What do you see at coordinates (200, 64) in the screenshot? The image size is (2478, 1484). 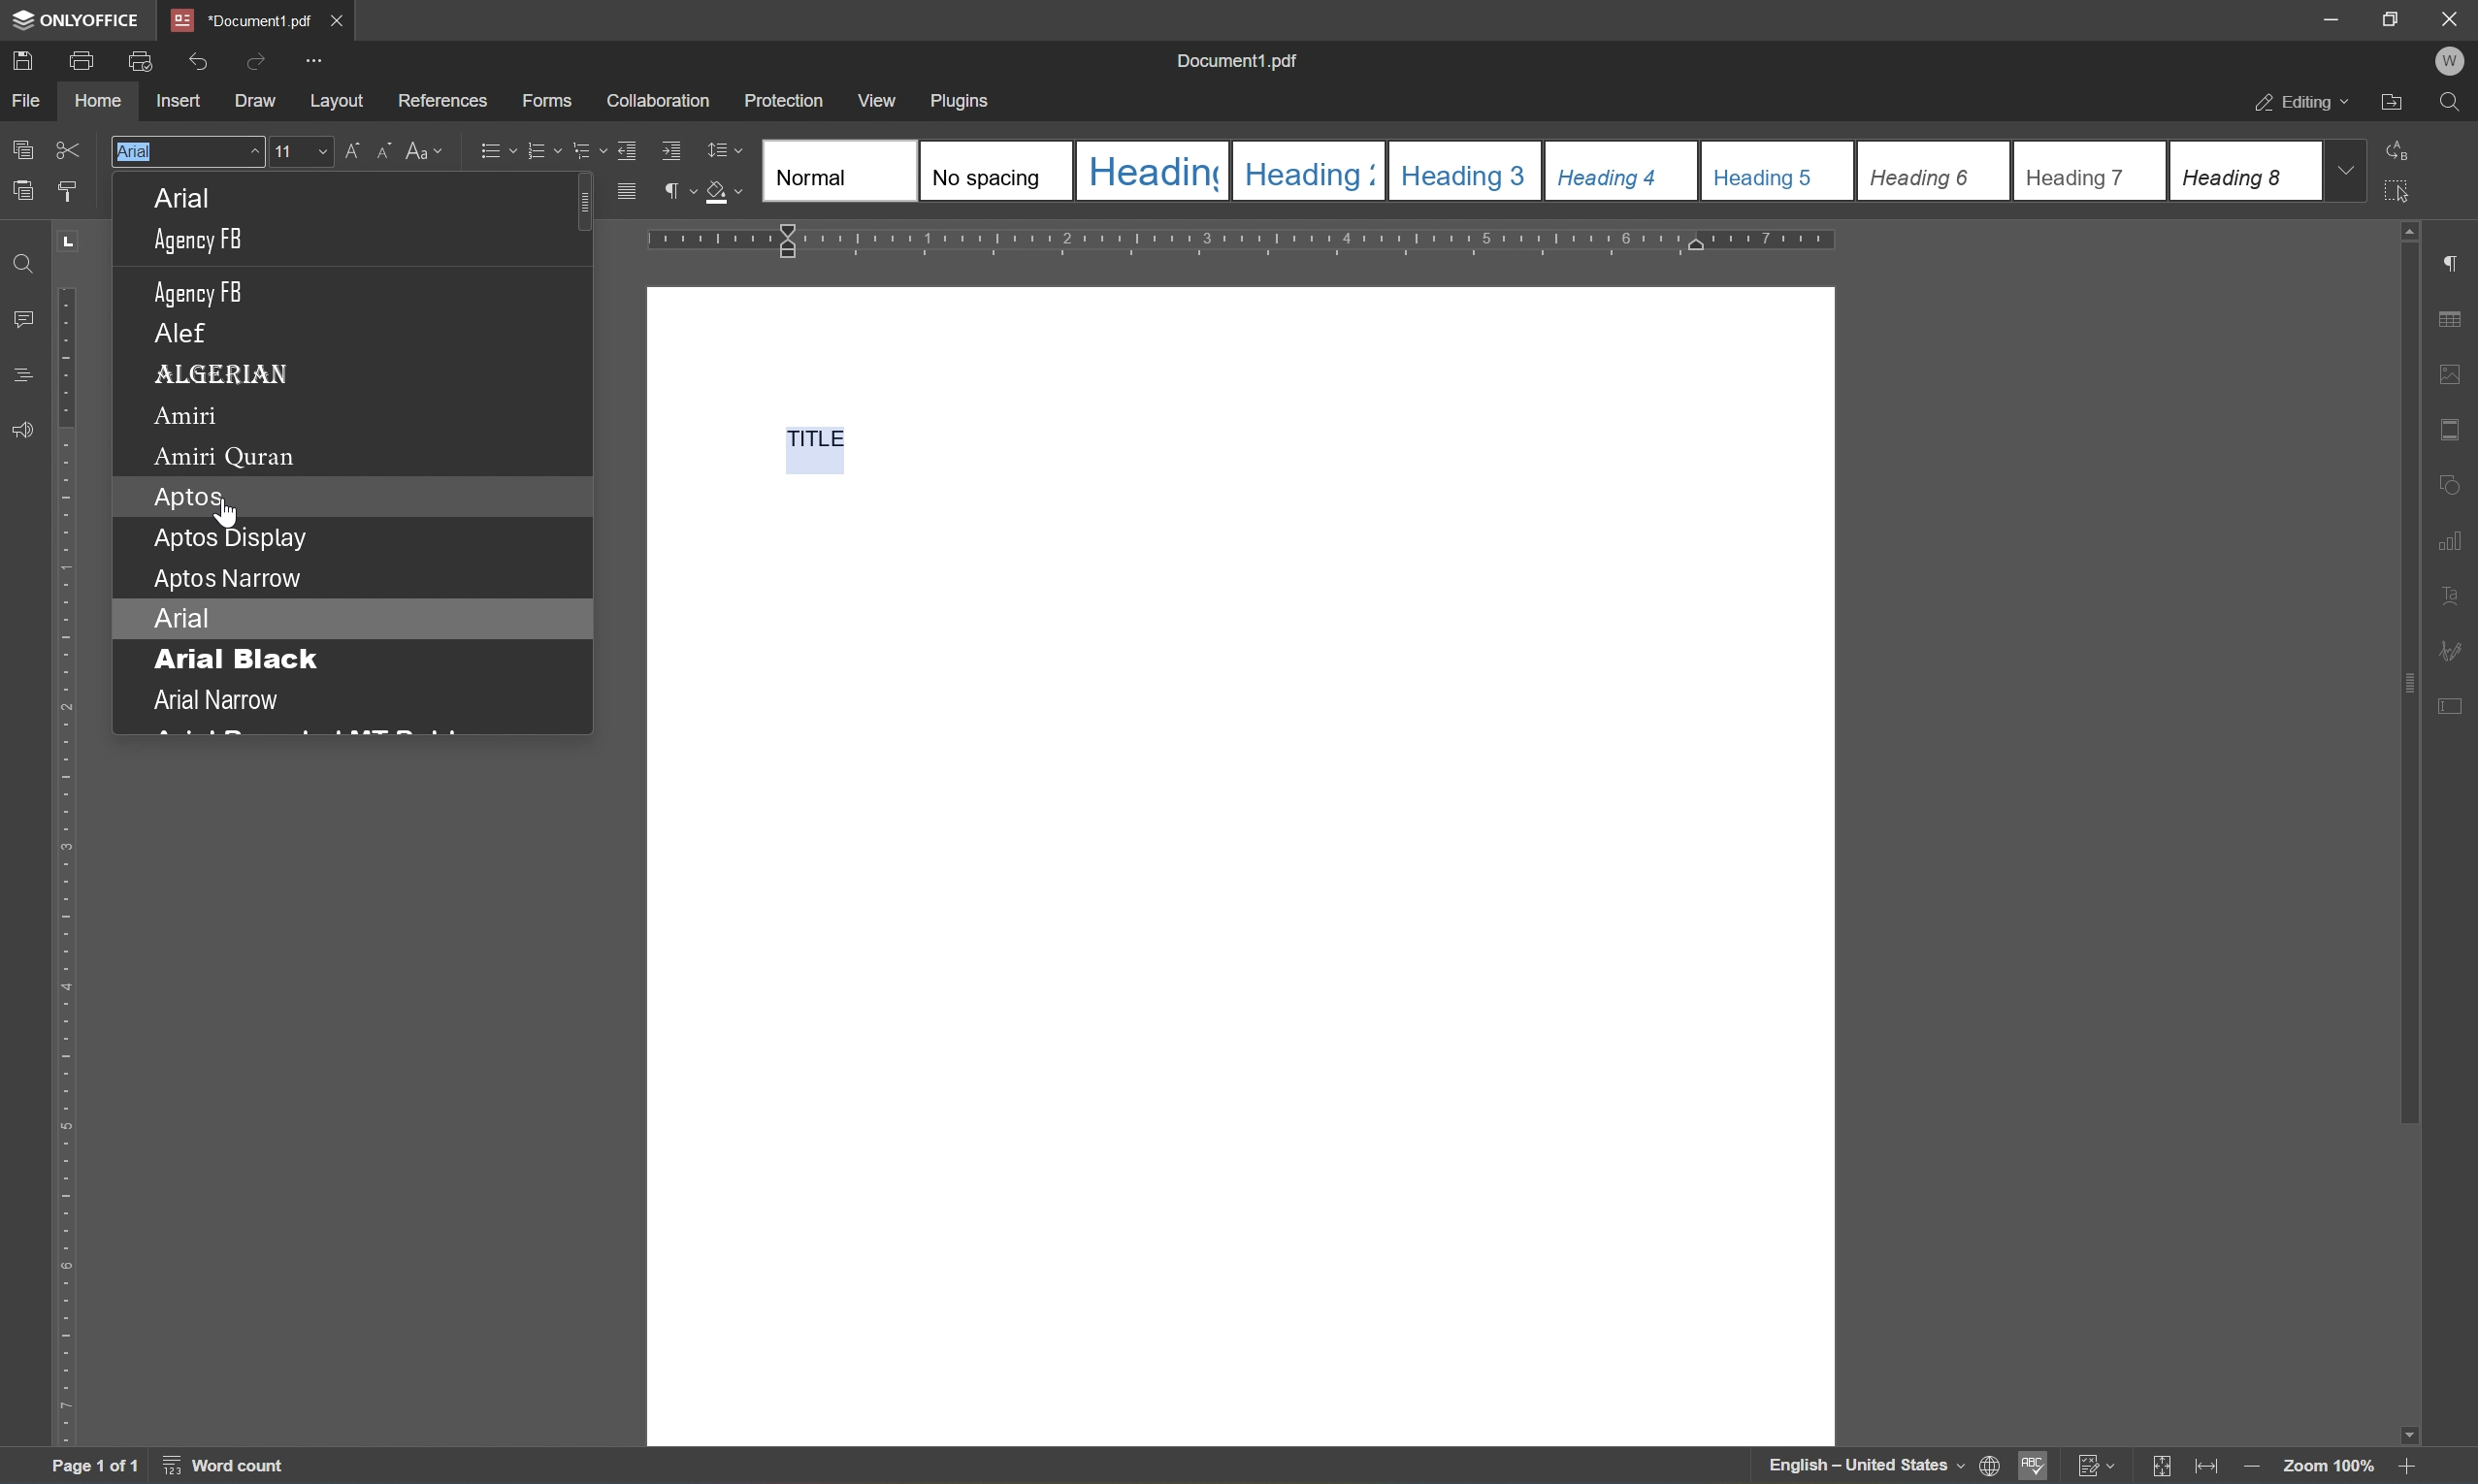 I see `undo` at bounding box center [200, 64].